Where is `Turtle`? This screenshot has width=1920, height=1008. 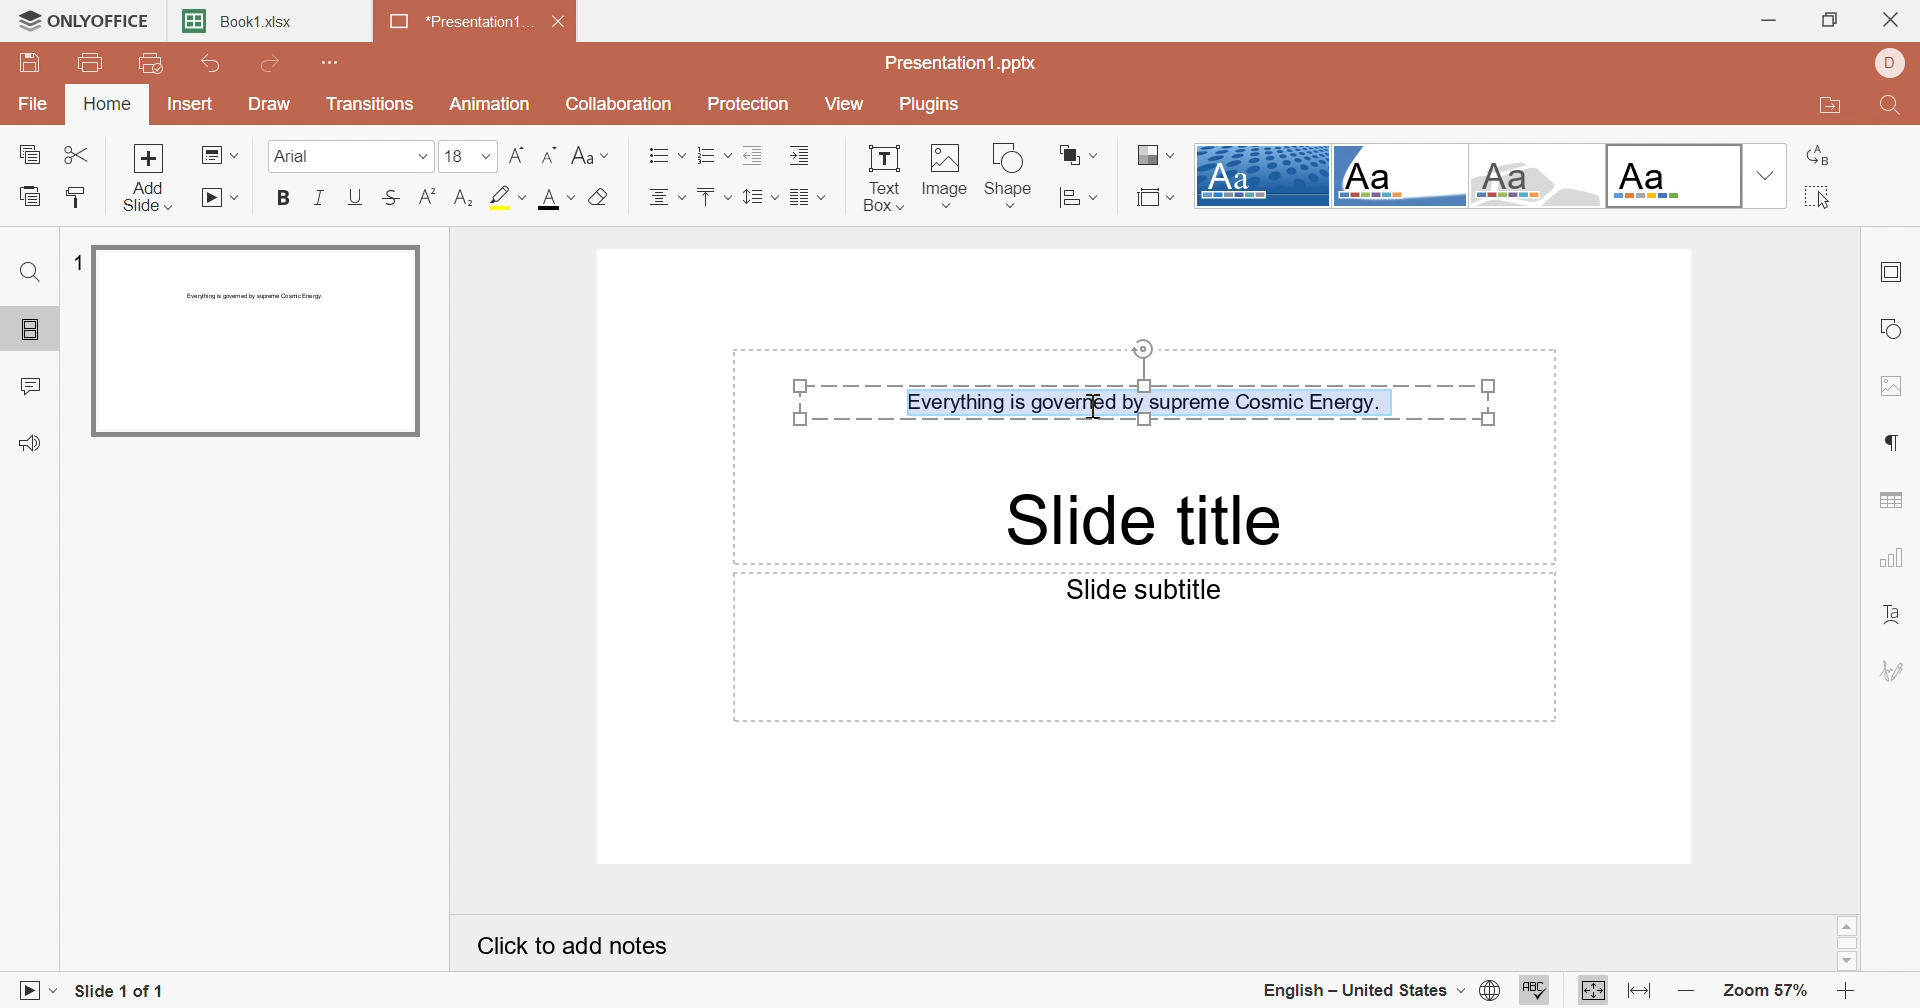 Turtle is located at coordinates (1537, 176).